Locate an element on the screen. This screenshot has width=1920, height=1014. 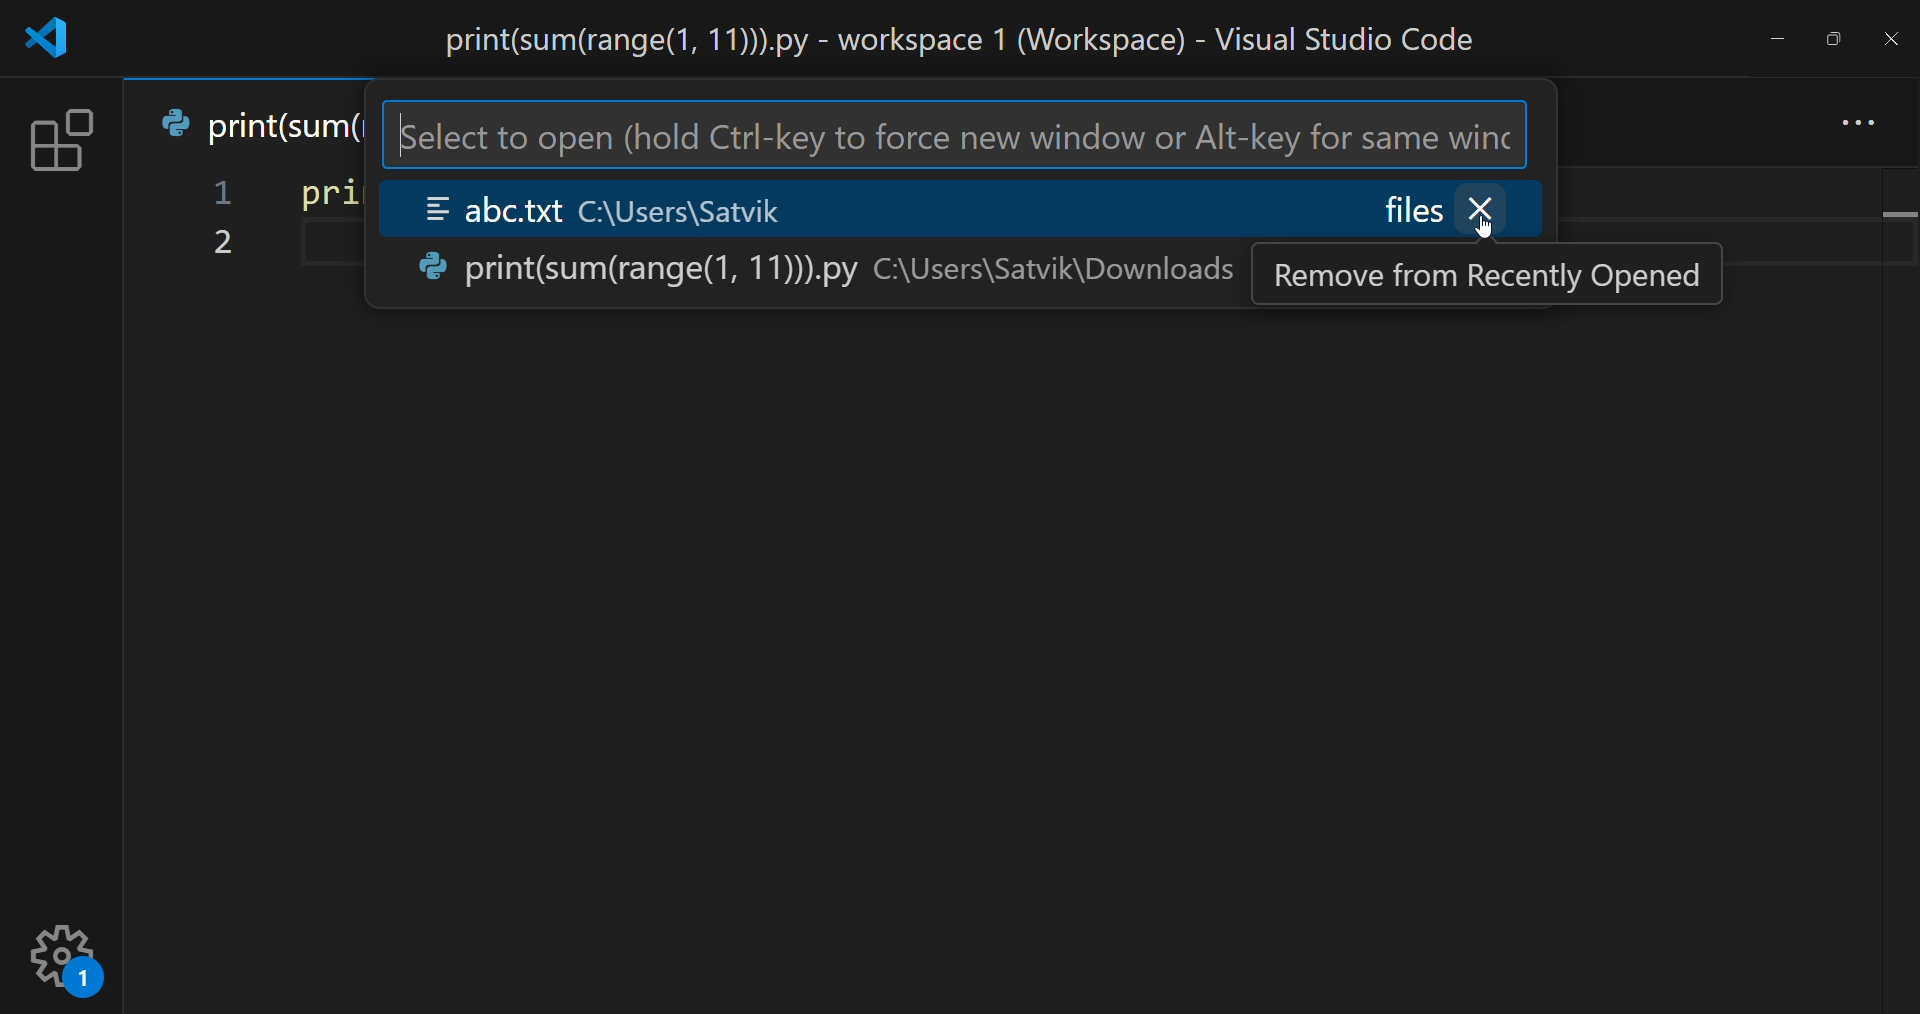
settings is located at coordinates (67, 953).